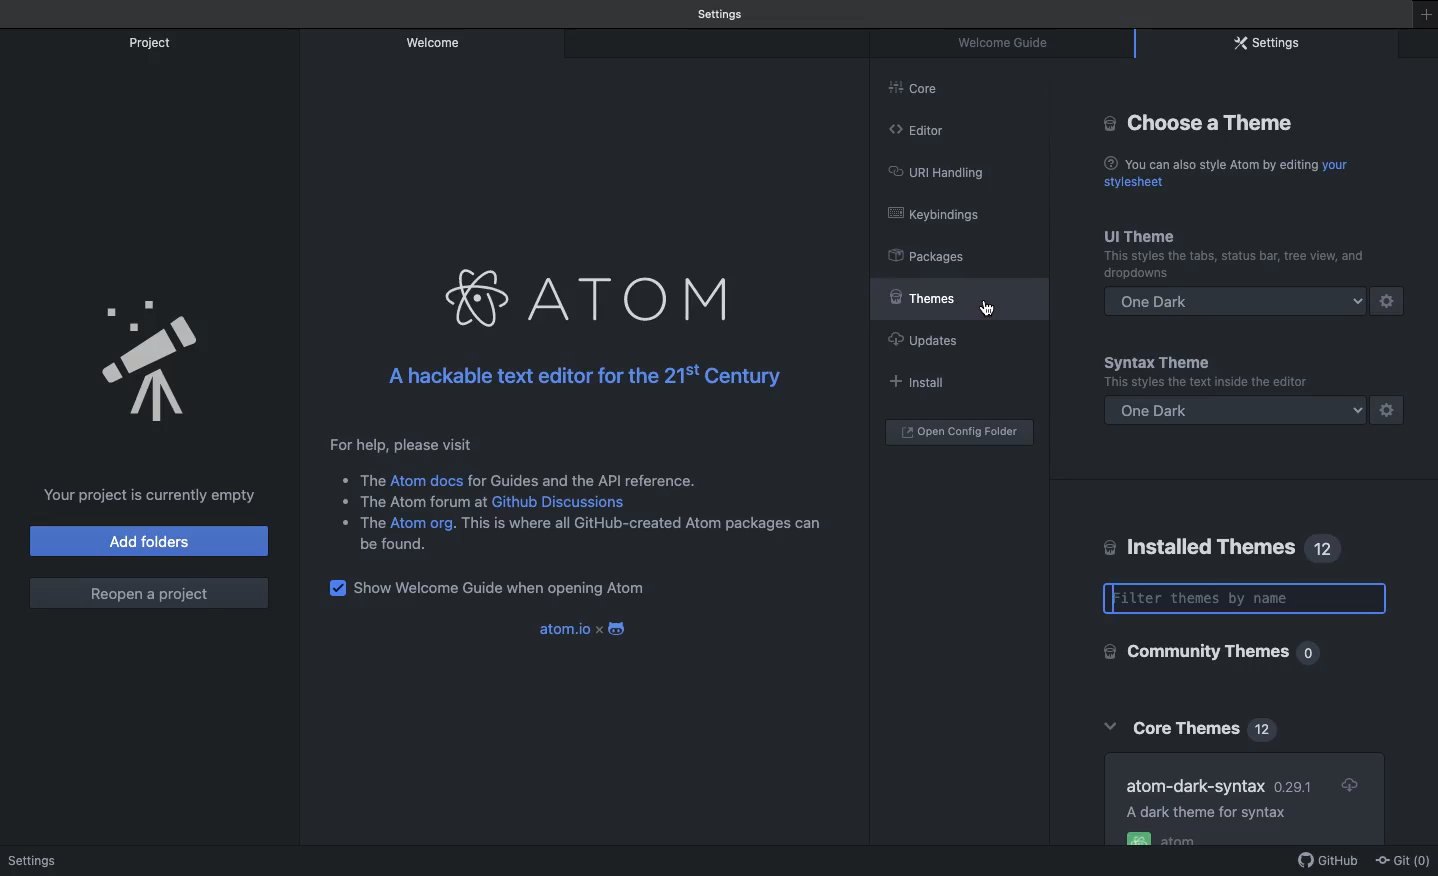  I want to click on Emblem, so click(156, 363).